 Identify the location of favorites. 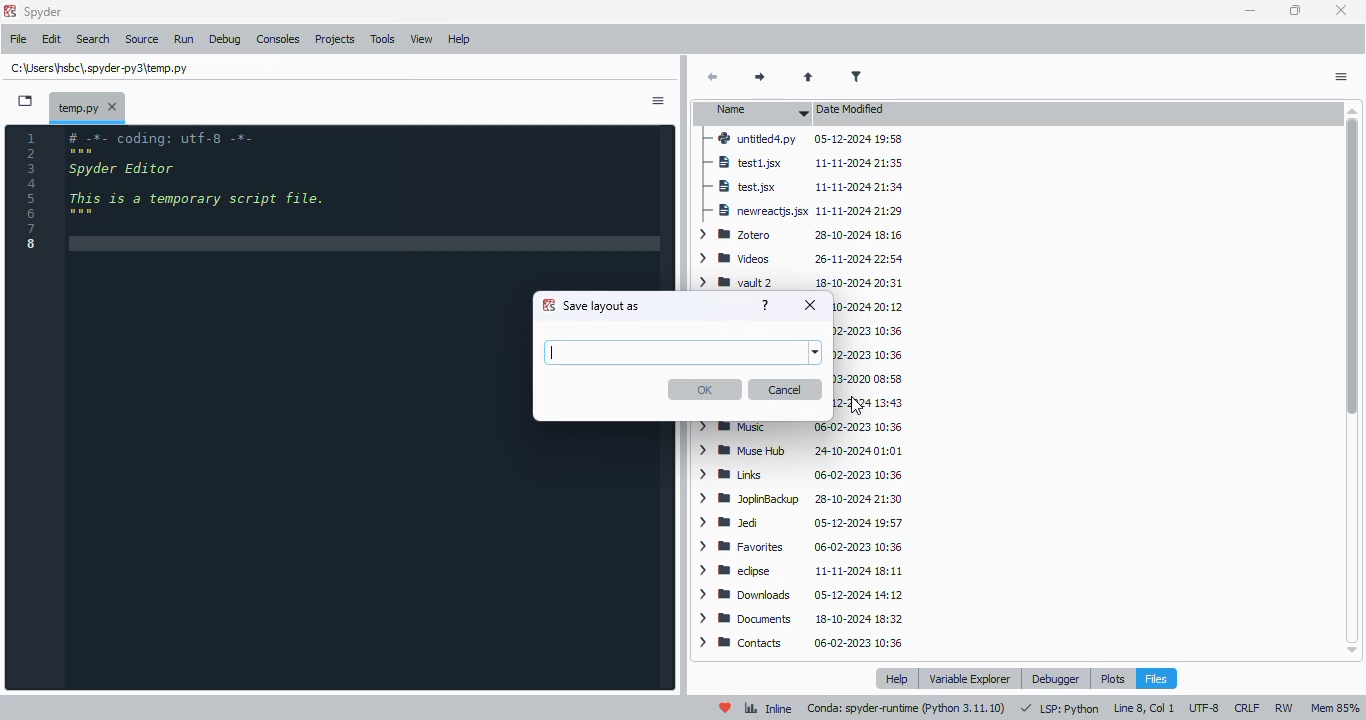
(799, 548).